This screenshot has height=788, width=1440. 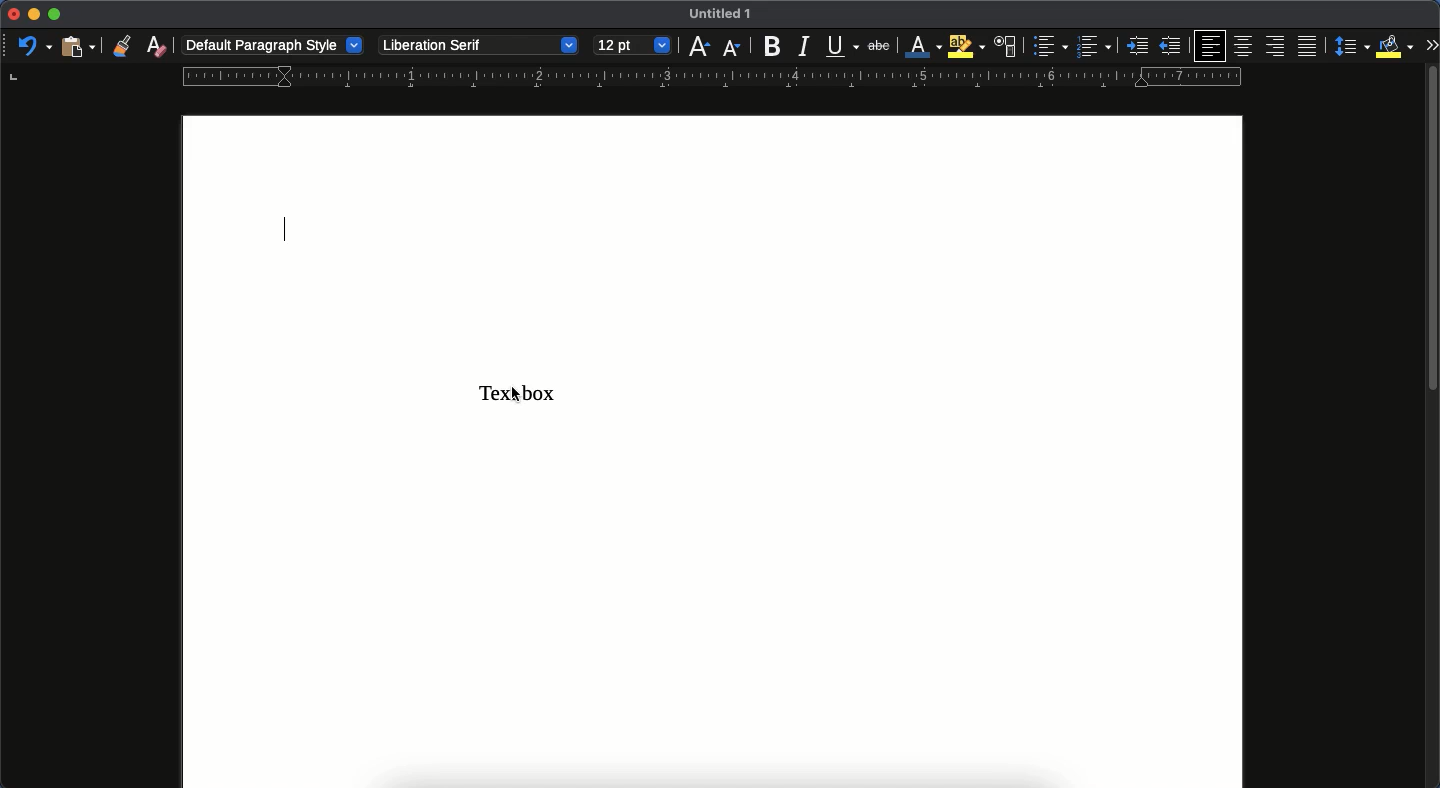 I want to click on font size increase, so click(x=699, y=46).